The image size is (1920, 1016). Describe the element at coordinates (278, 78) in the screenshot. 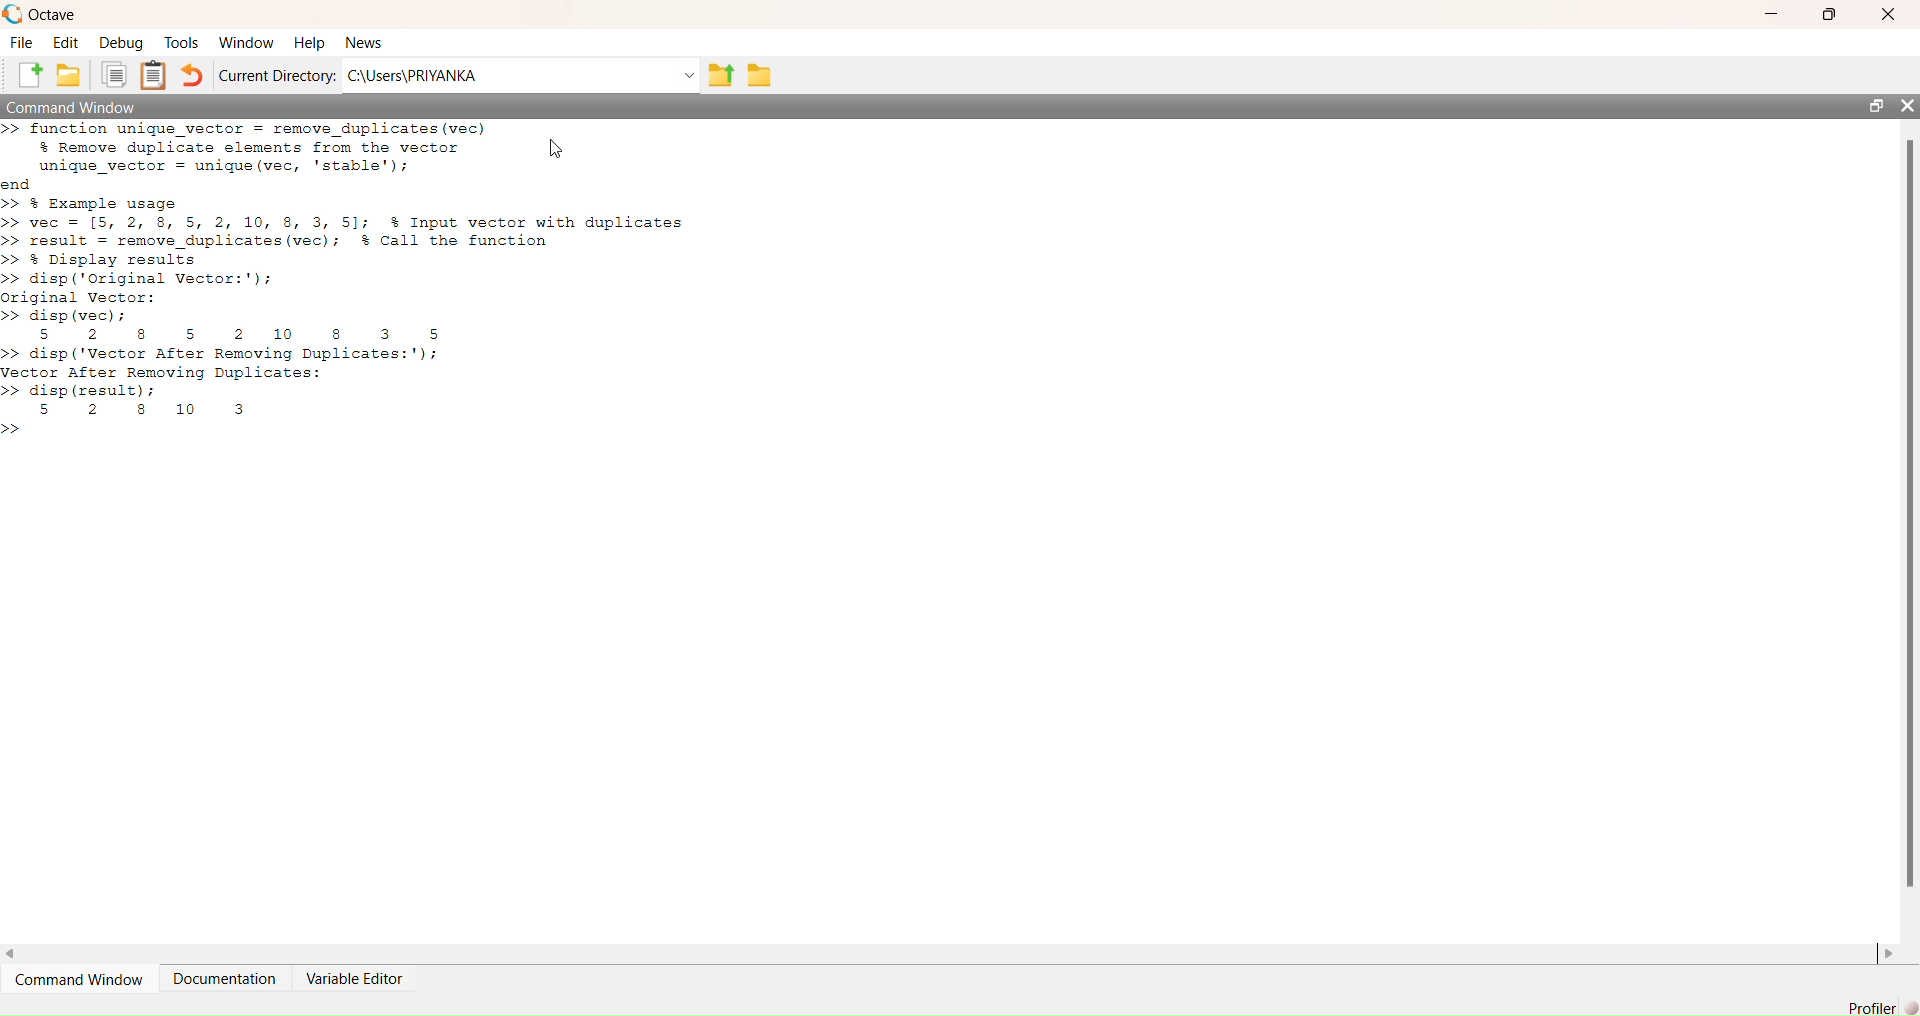

I see `Current Directory:` at that location.